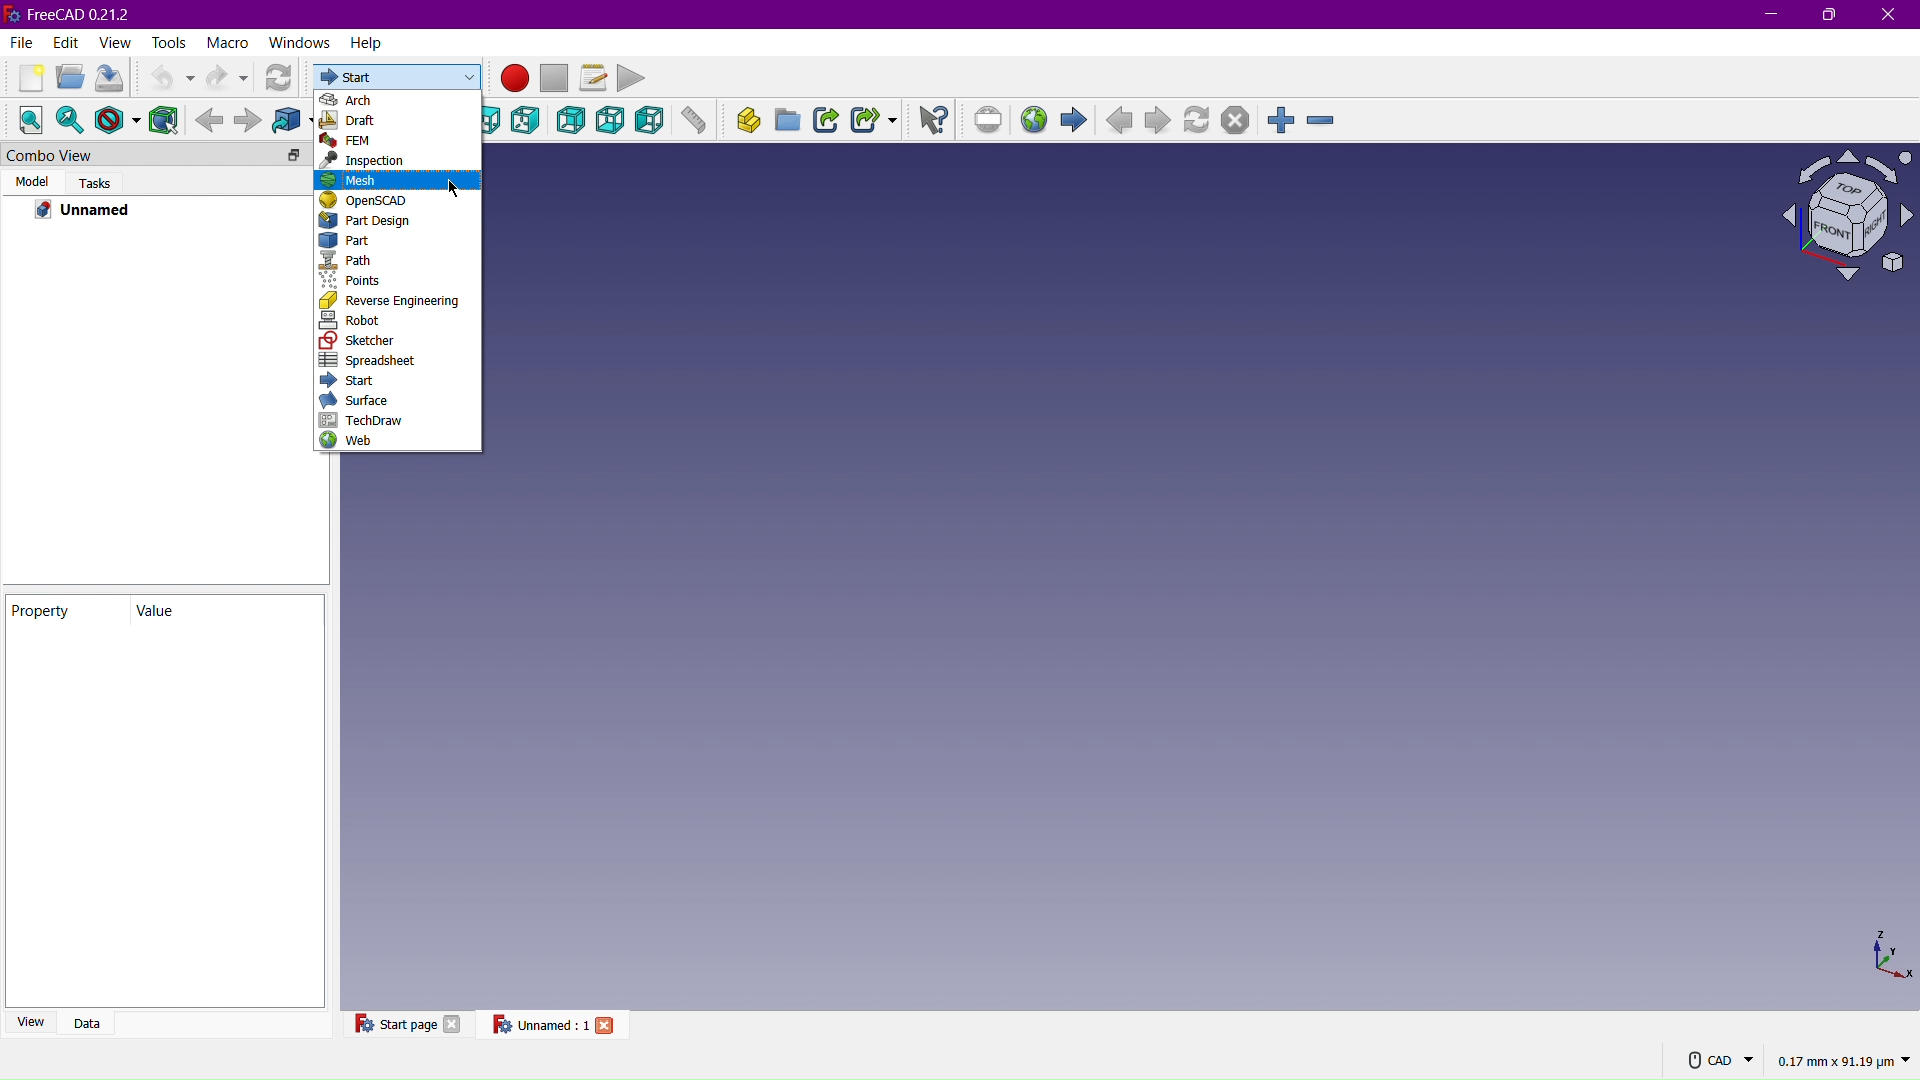 The height and width of the screenshot is (1080, 1920). Describe the element at coordinates (126, 155) in the screenshot. I see `Combo View` at that location.